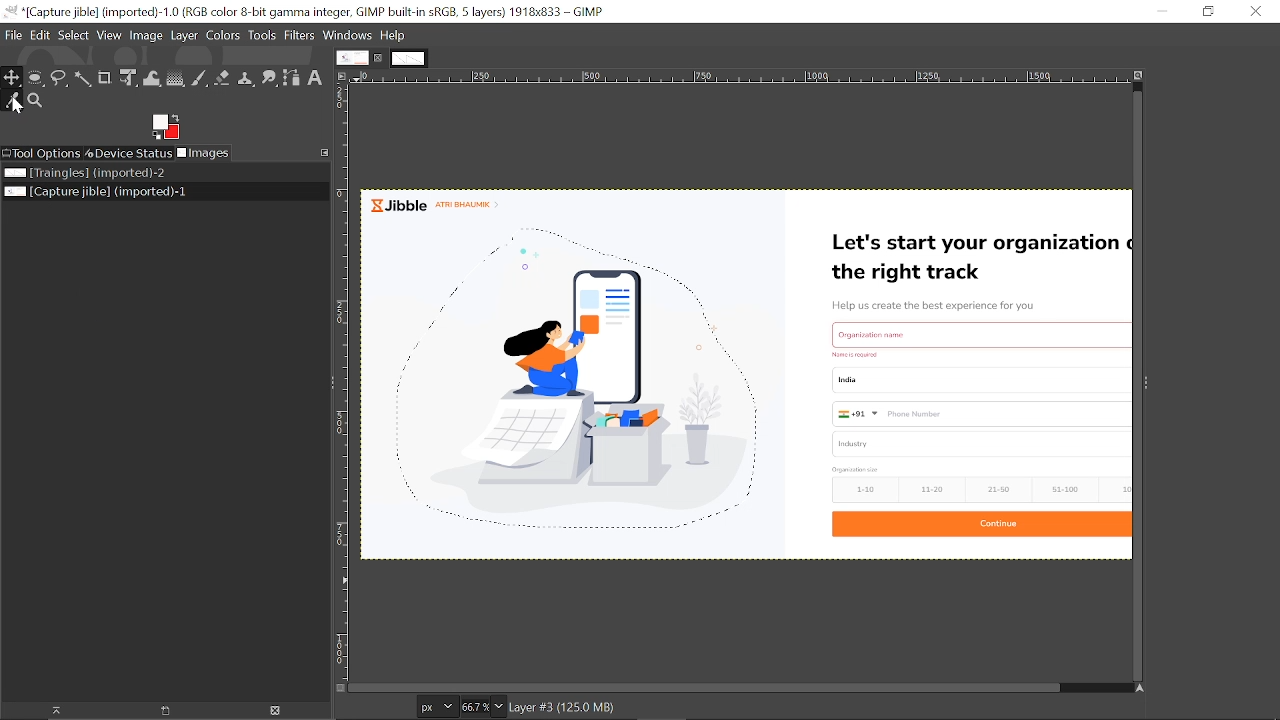 The height and width of the screenshot is (720, 1280). Describe the element at coordinates (475, 707) in the screenshot. I see `Current zoom` at that location.